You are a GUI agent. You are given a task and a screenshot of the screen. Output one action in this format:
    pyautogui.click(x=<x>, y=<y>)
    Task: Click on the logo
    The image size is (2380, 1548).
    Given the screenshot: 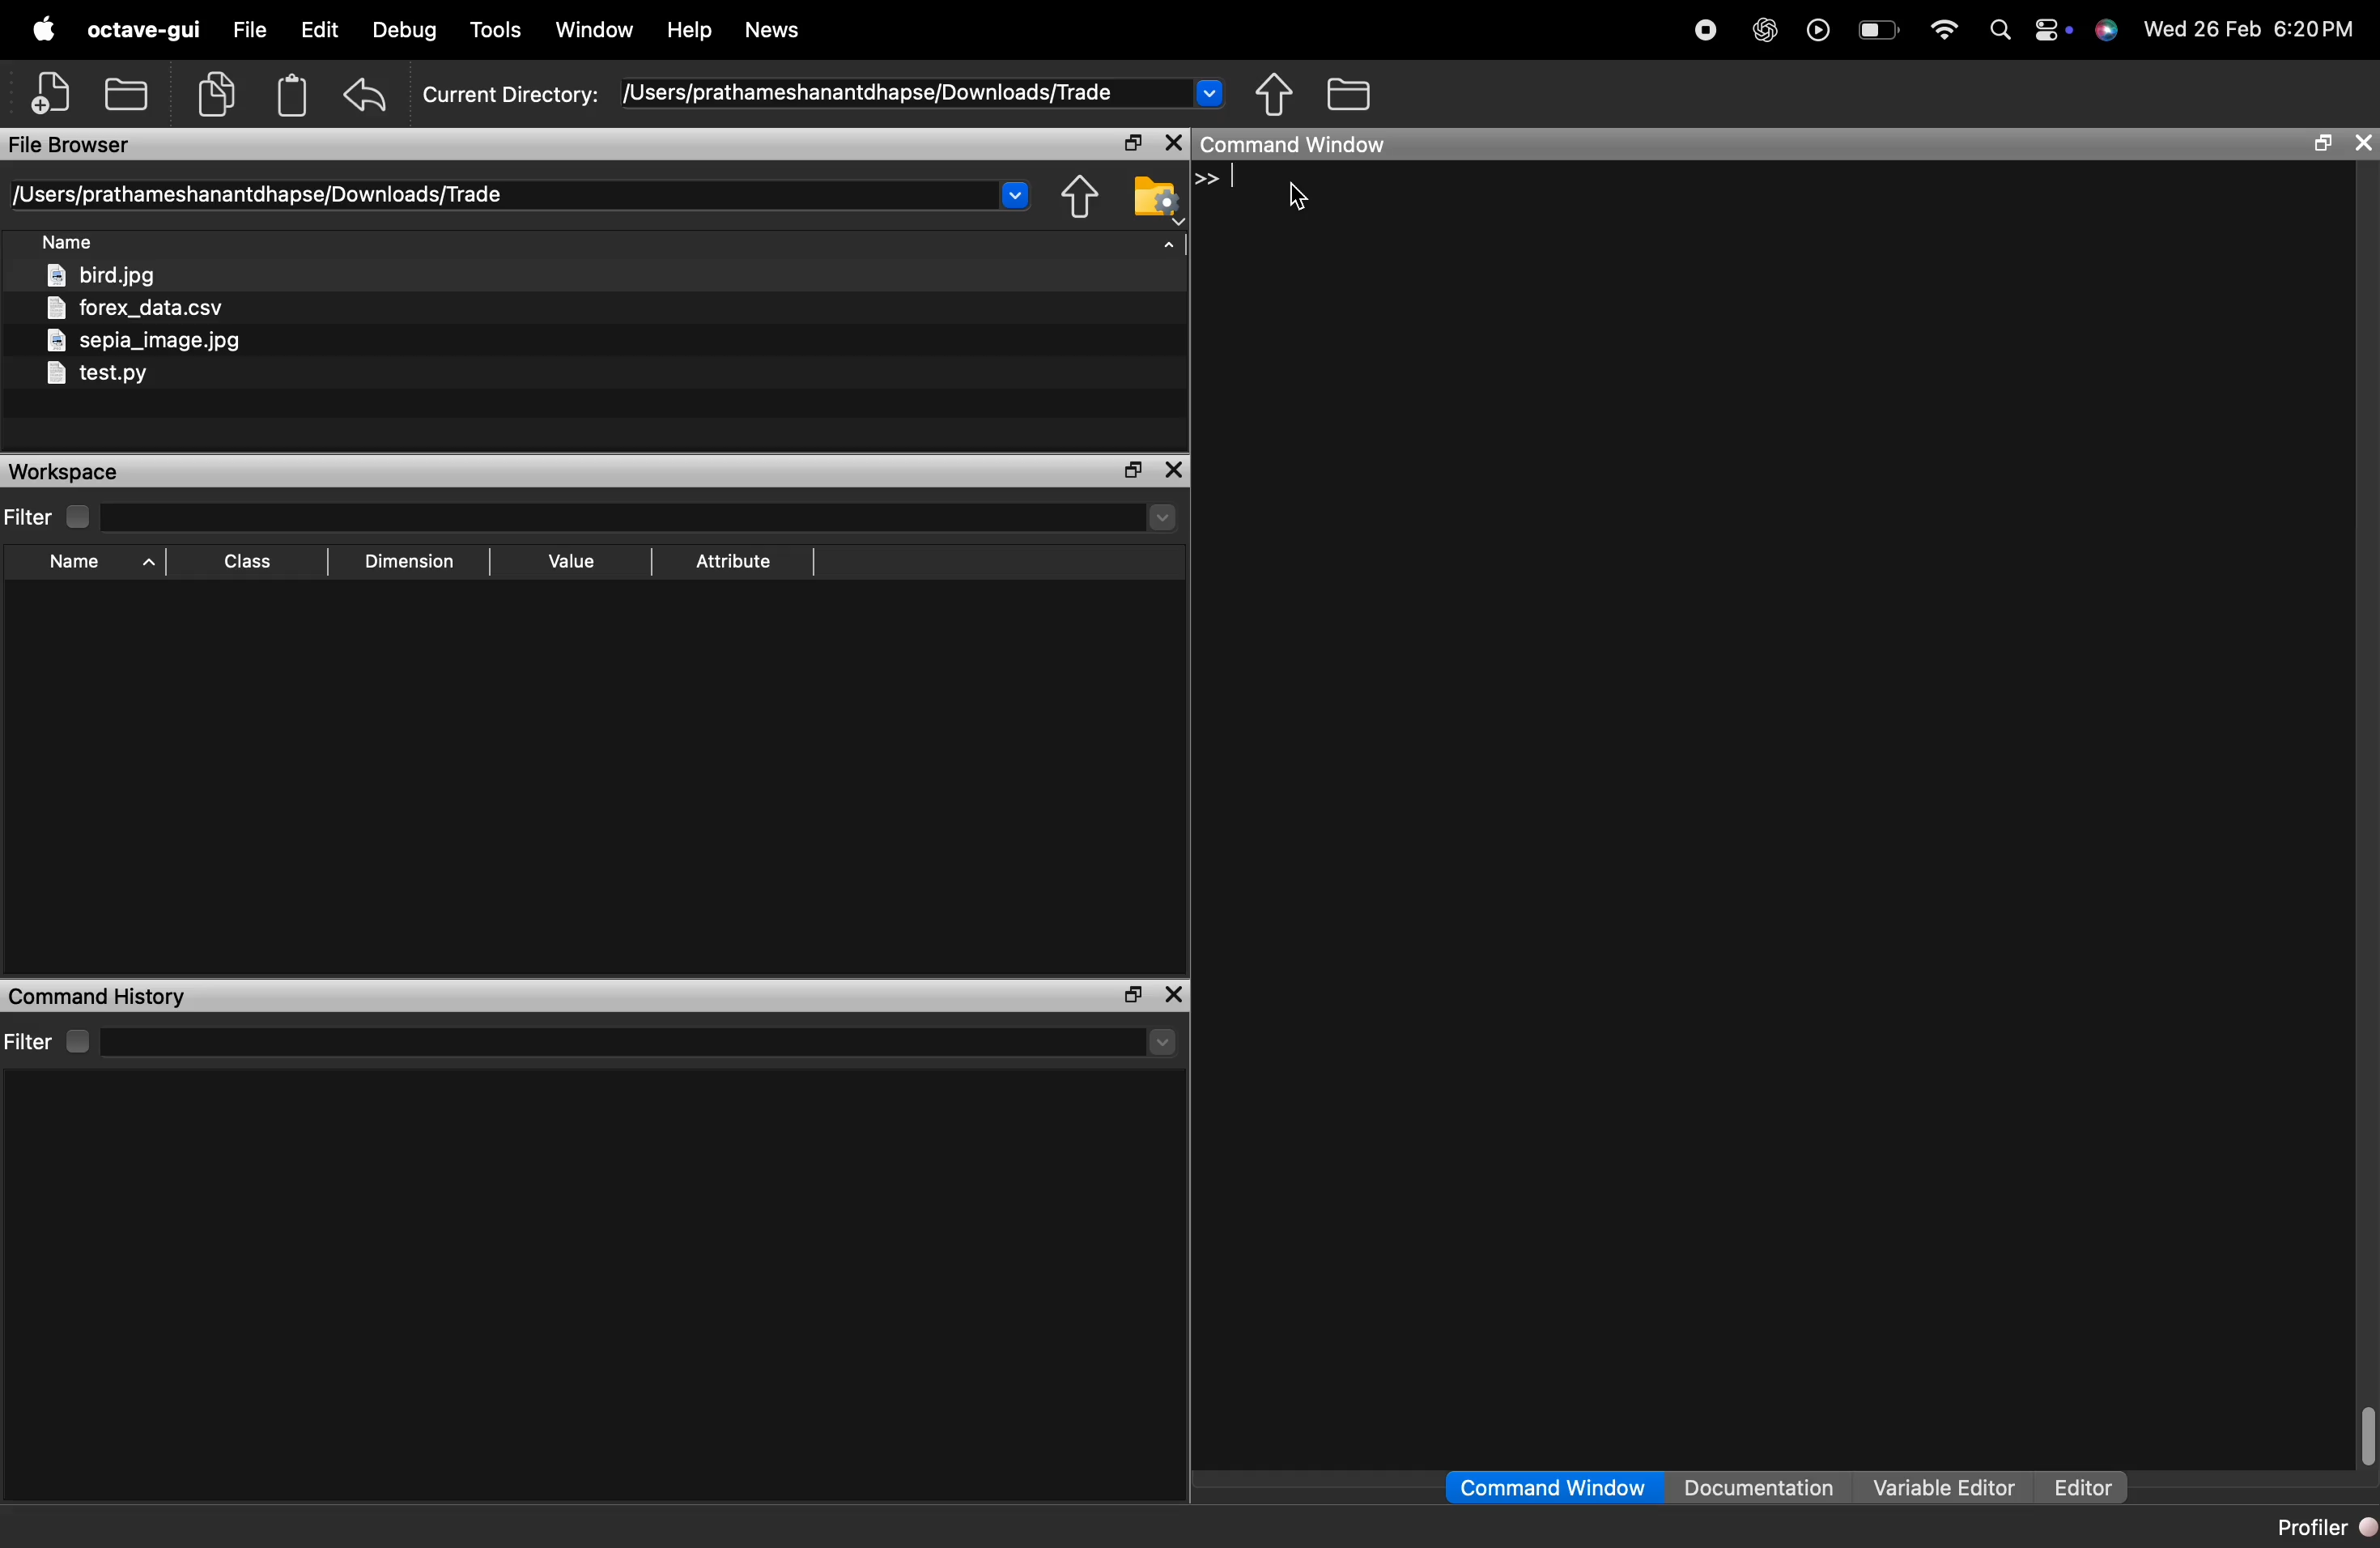 What is the action you would take?
    pyautogui.click(x=2107, y=30)
    